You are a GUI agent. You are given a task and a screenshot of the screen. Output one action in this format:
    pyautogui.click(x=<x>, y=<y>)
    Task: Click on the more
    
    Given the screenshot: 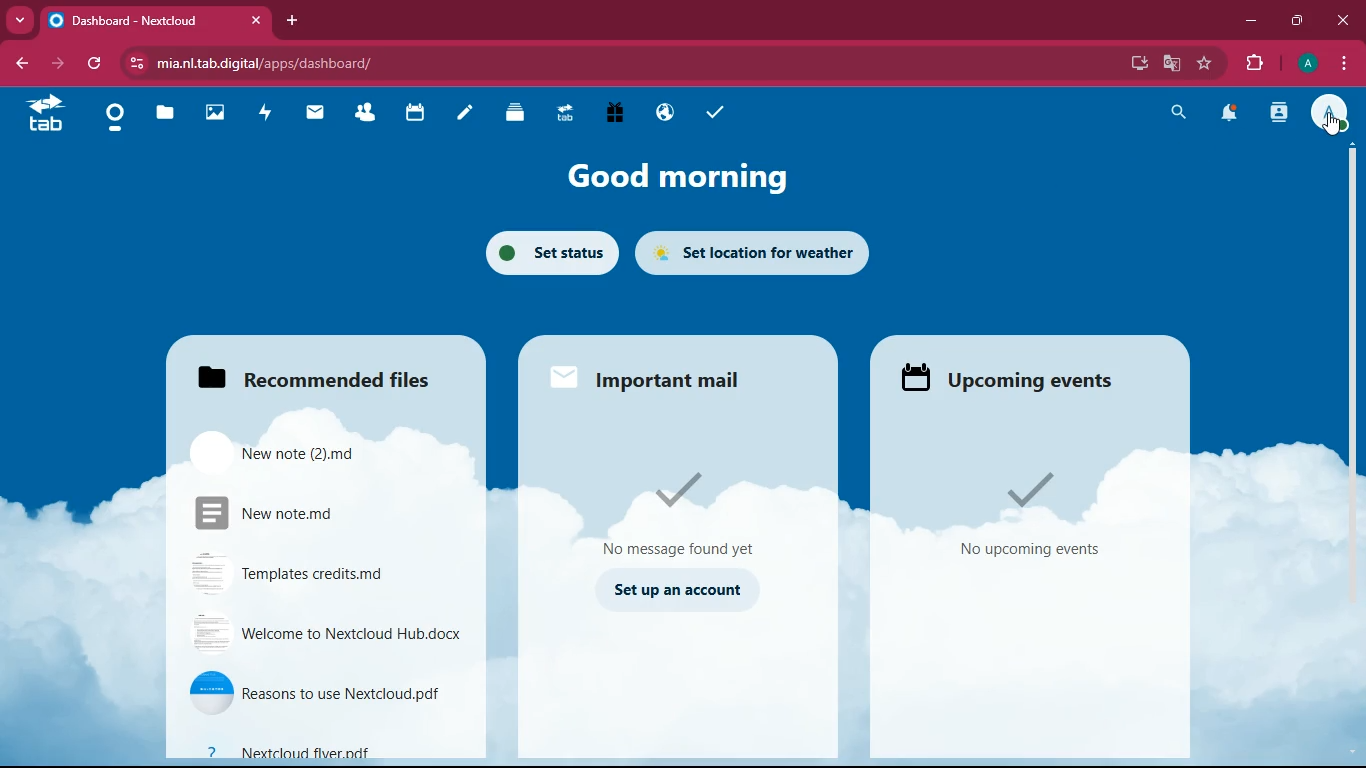 What is the action you would take?
    pyautogui.click(x=21, y=20)
    